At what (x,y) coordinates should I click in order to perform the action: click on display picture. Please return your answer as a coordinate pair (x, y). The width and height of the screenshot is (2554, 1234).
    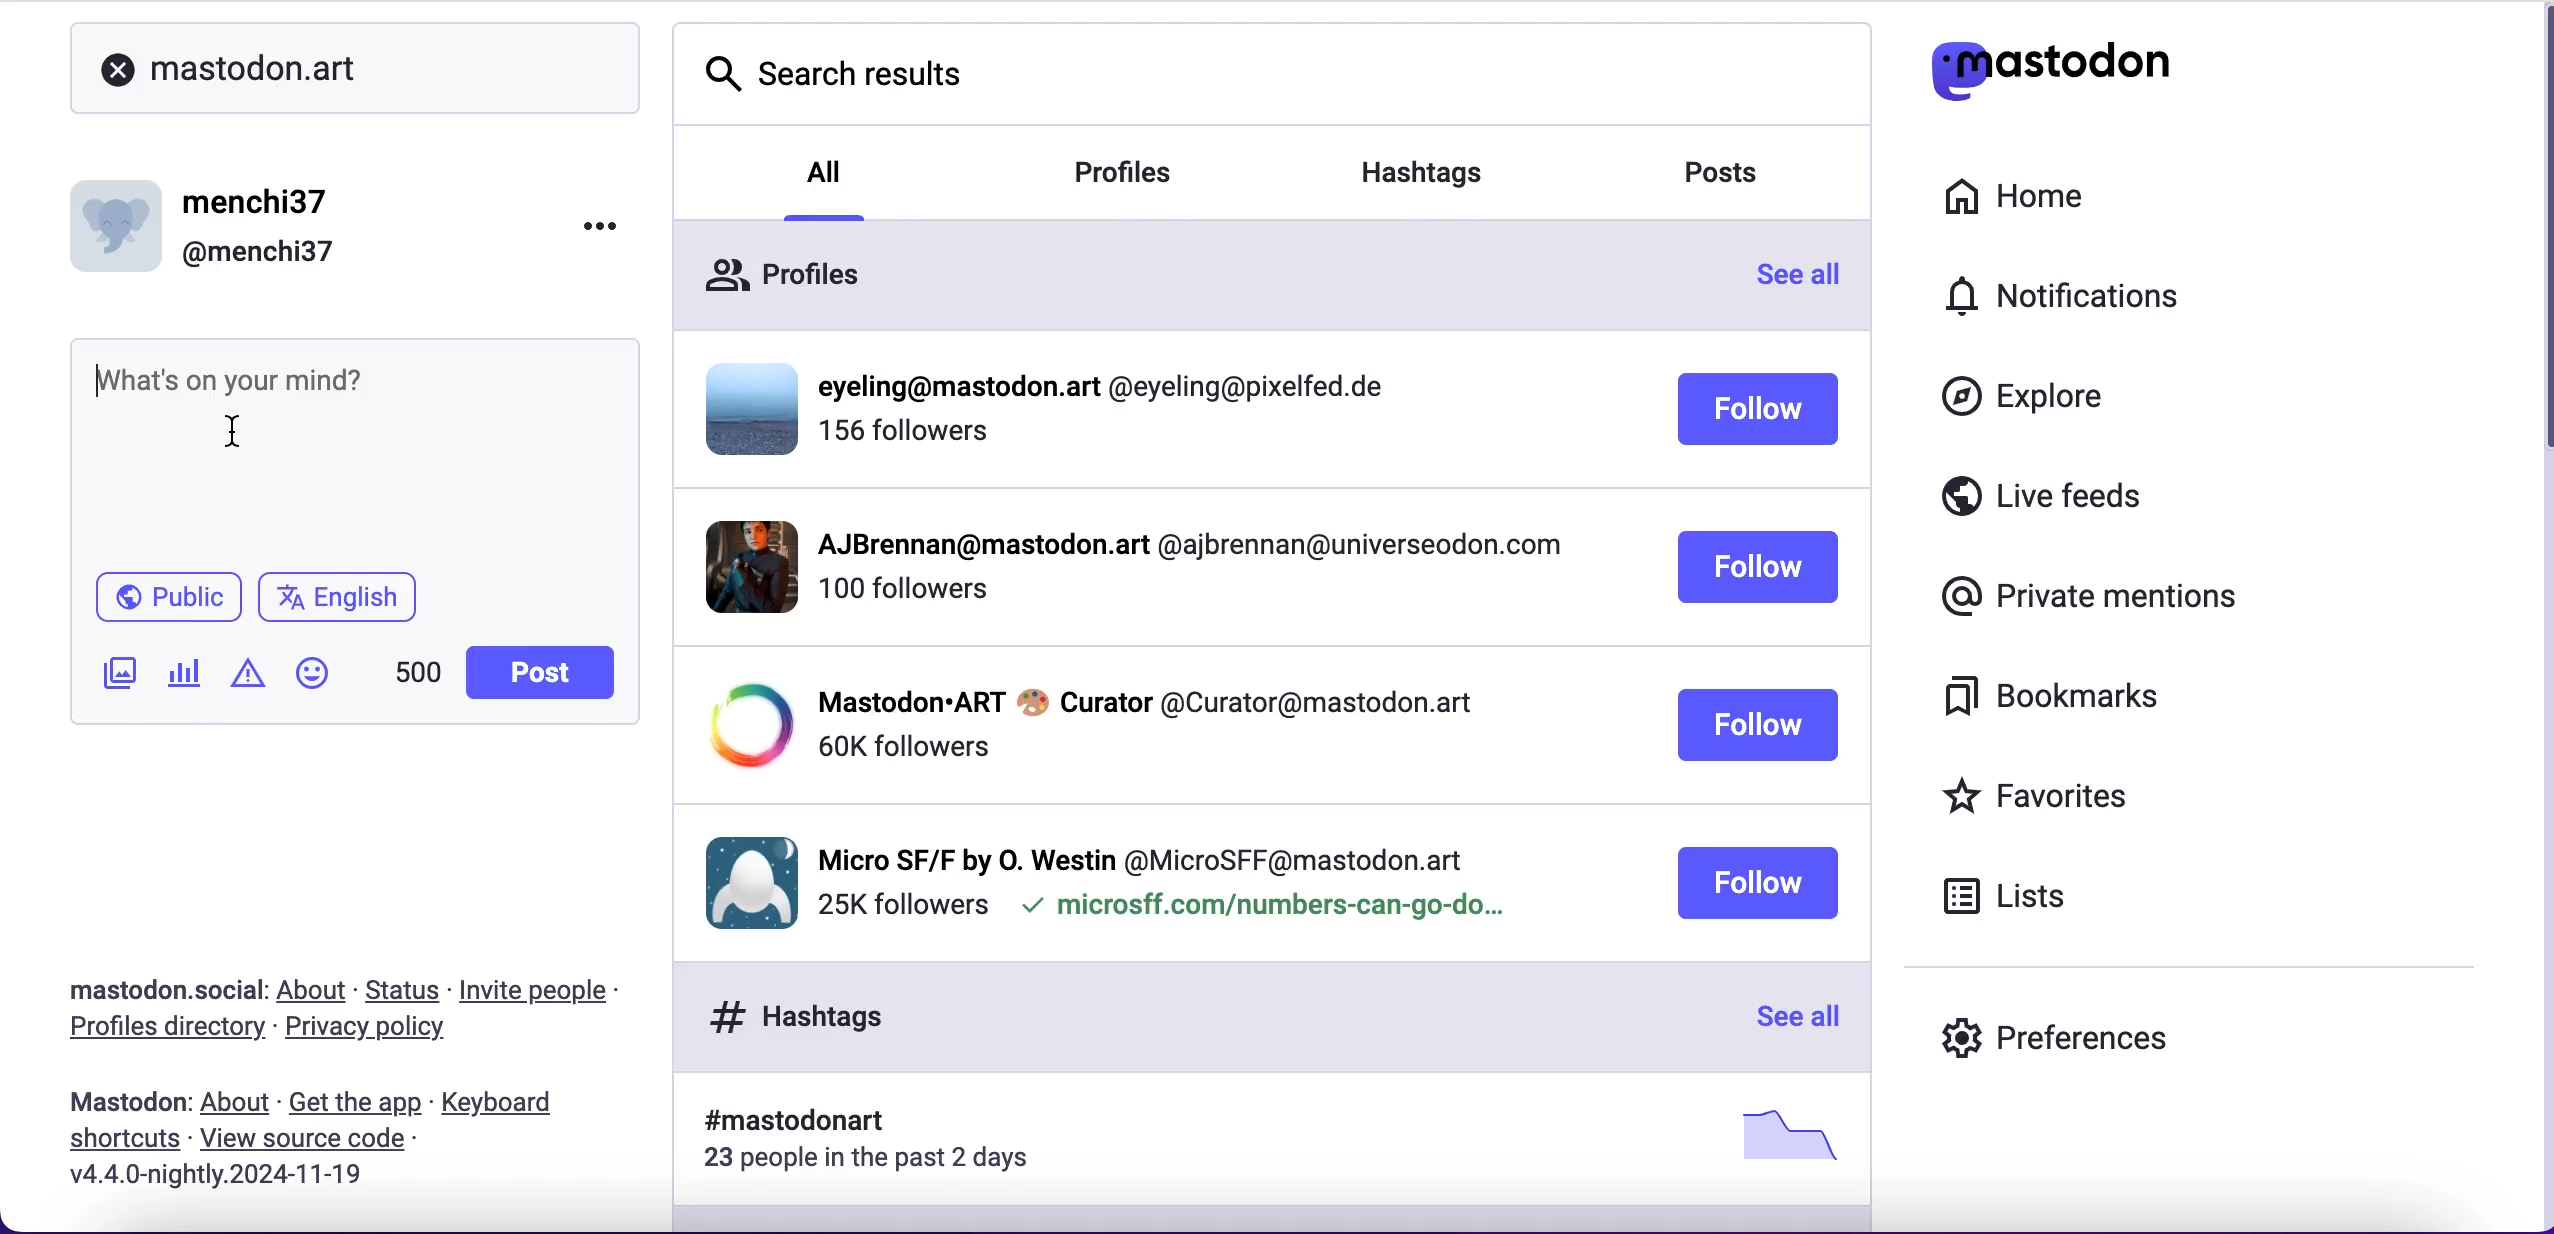
    Looking at the image, I should click on (744, 406).